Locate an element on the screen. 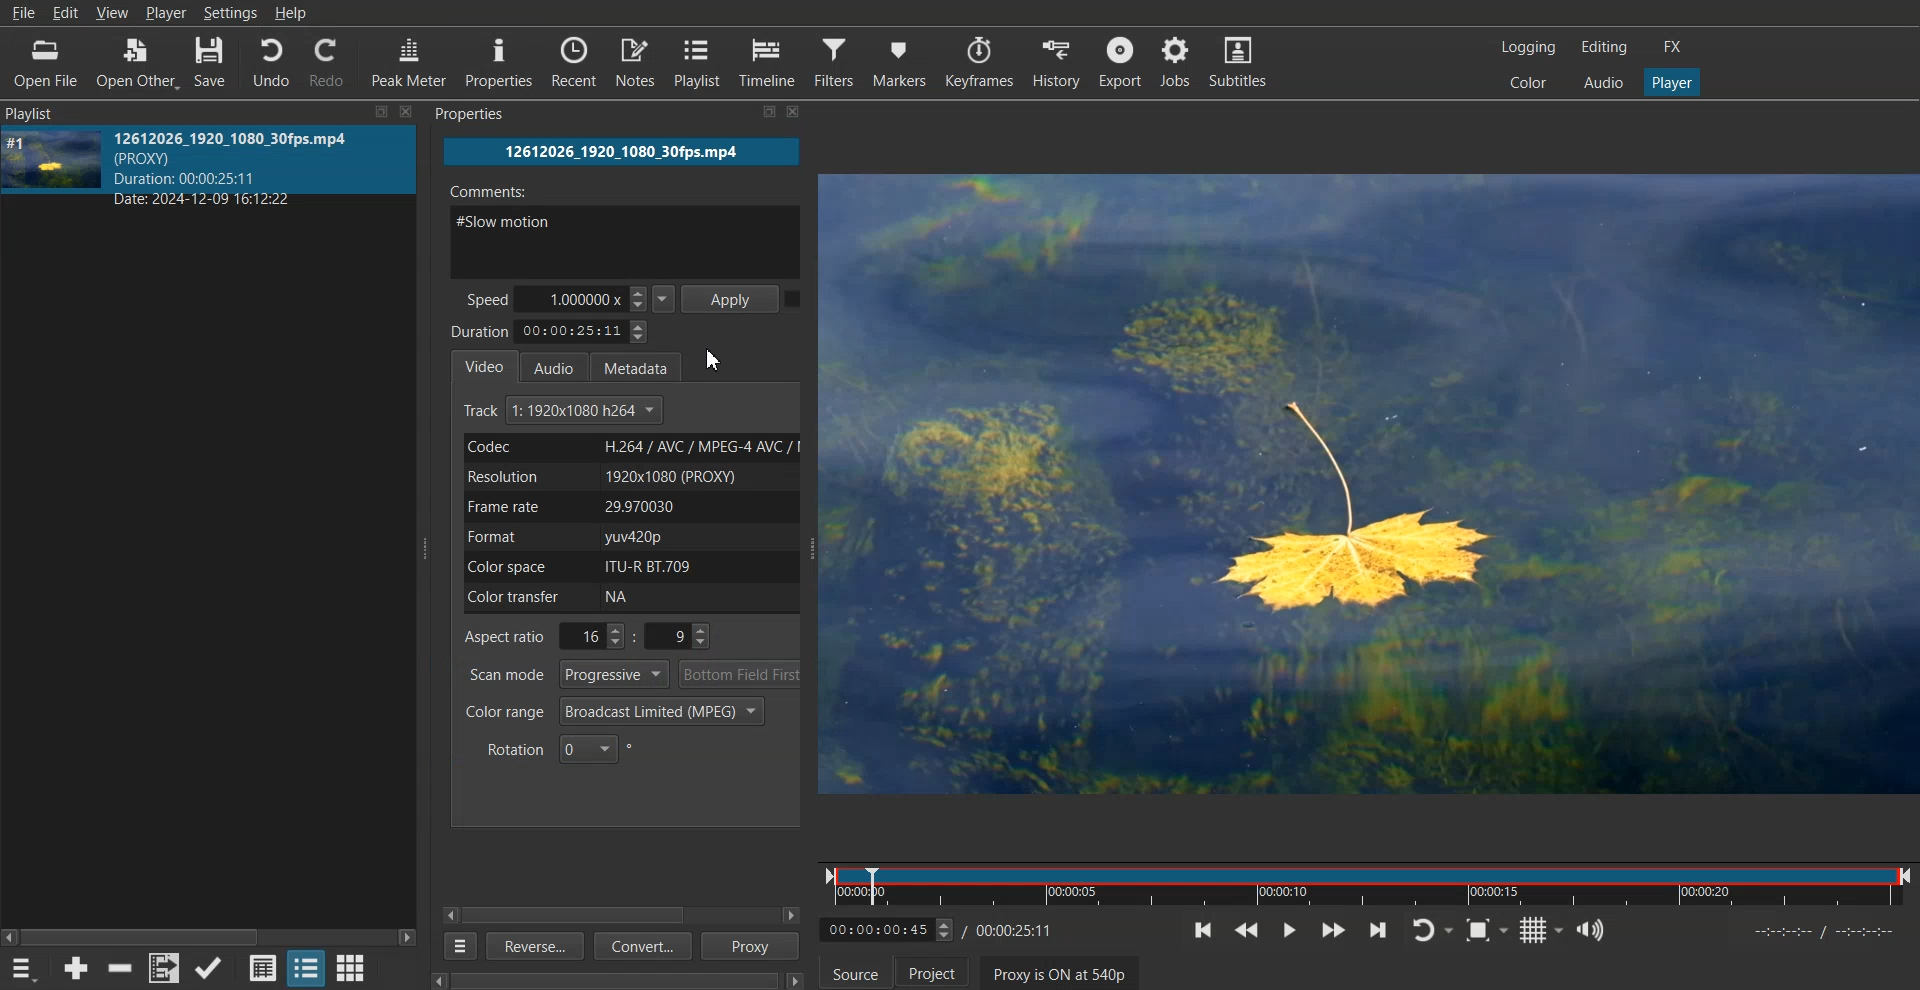  Video is located at coordinates (485, 365).